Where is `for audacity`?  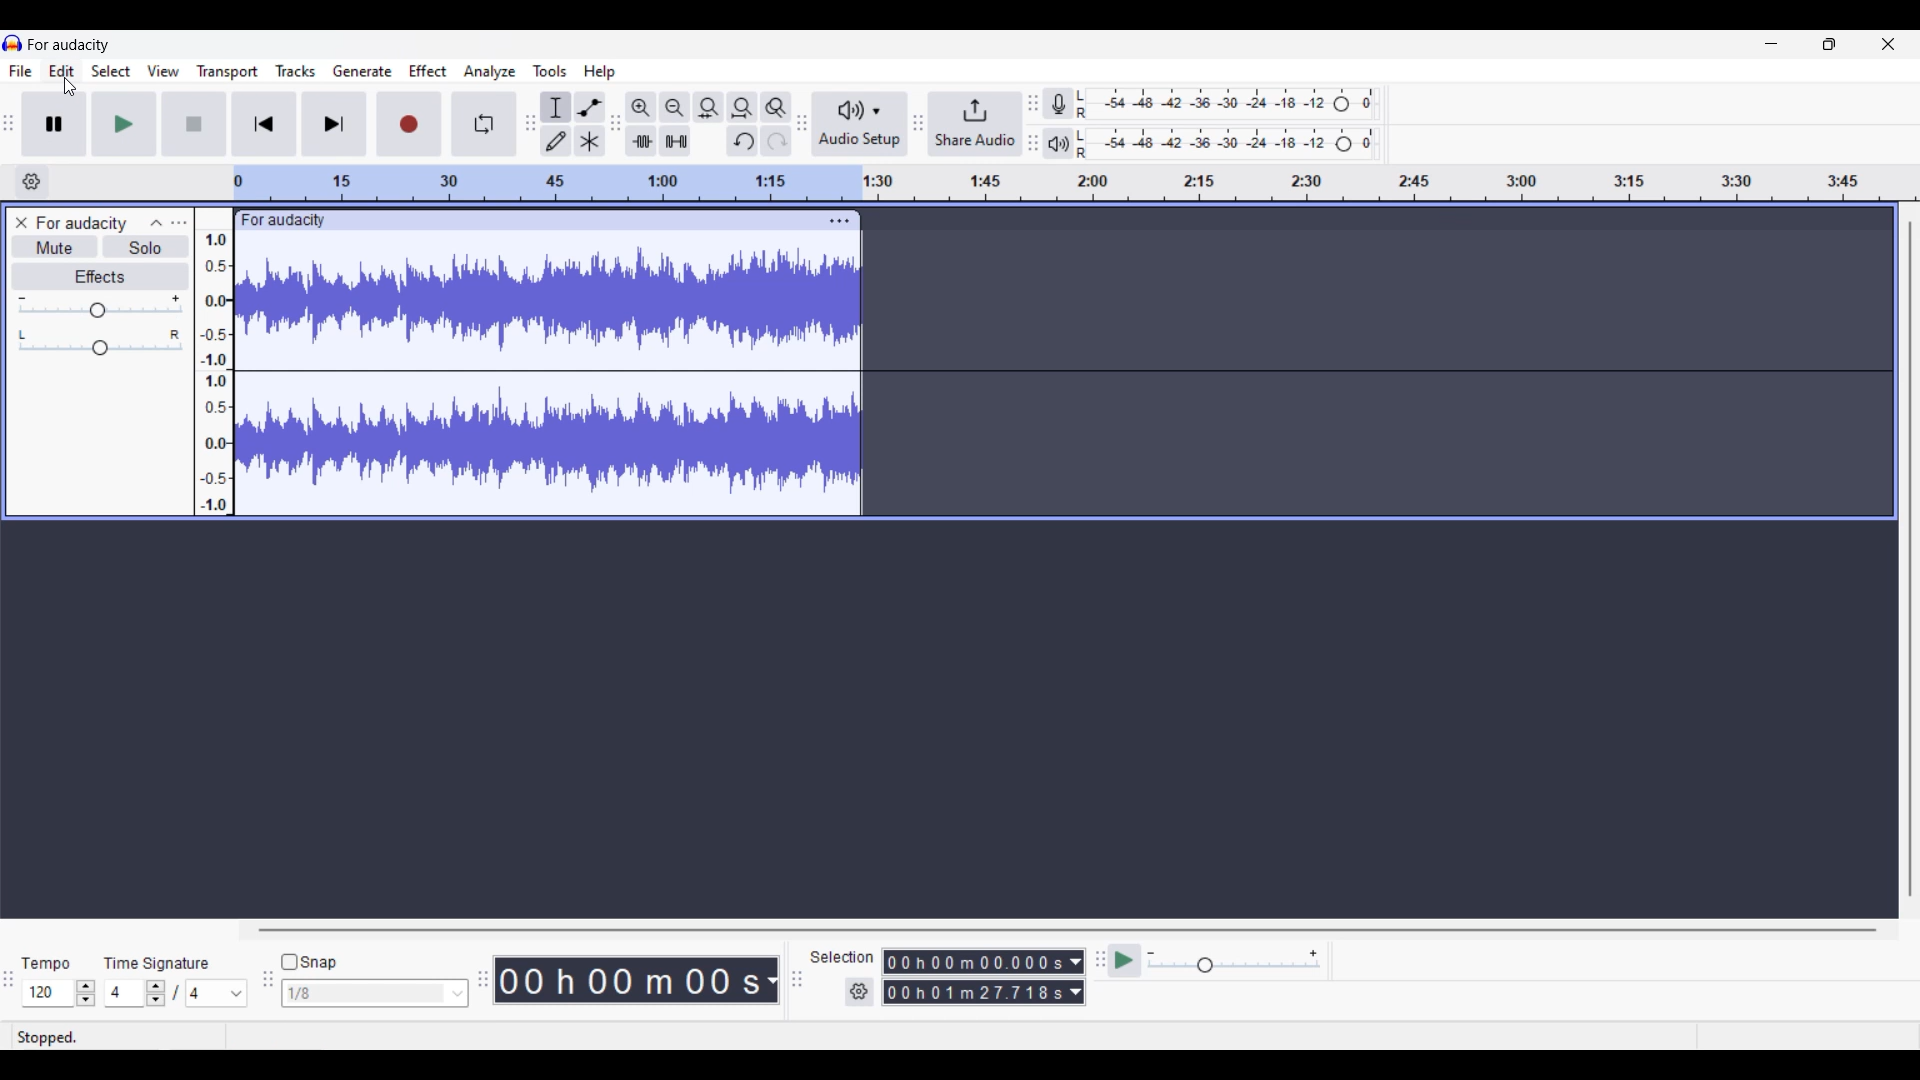 for audacity is located at coordinates (69, 45).